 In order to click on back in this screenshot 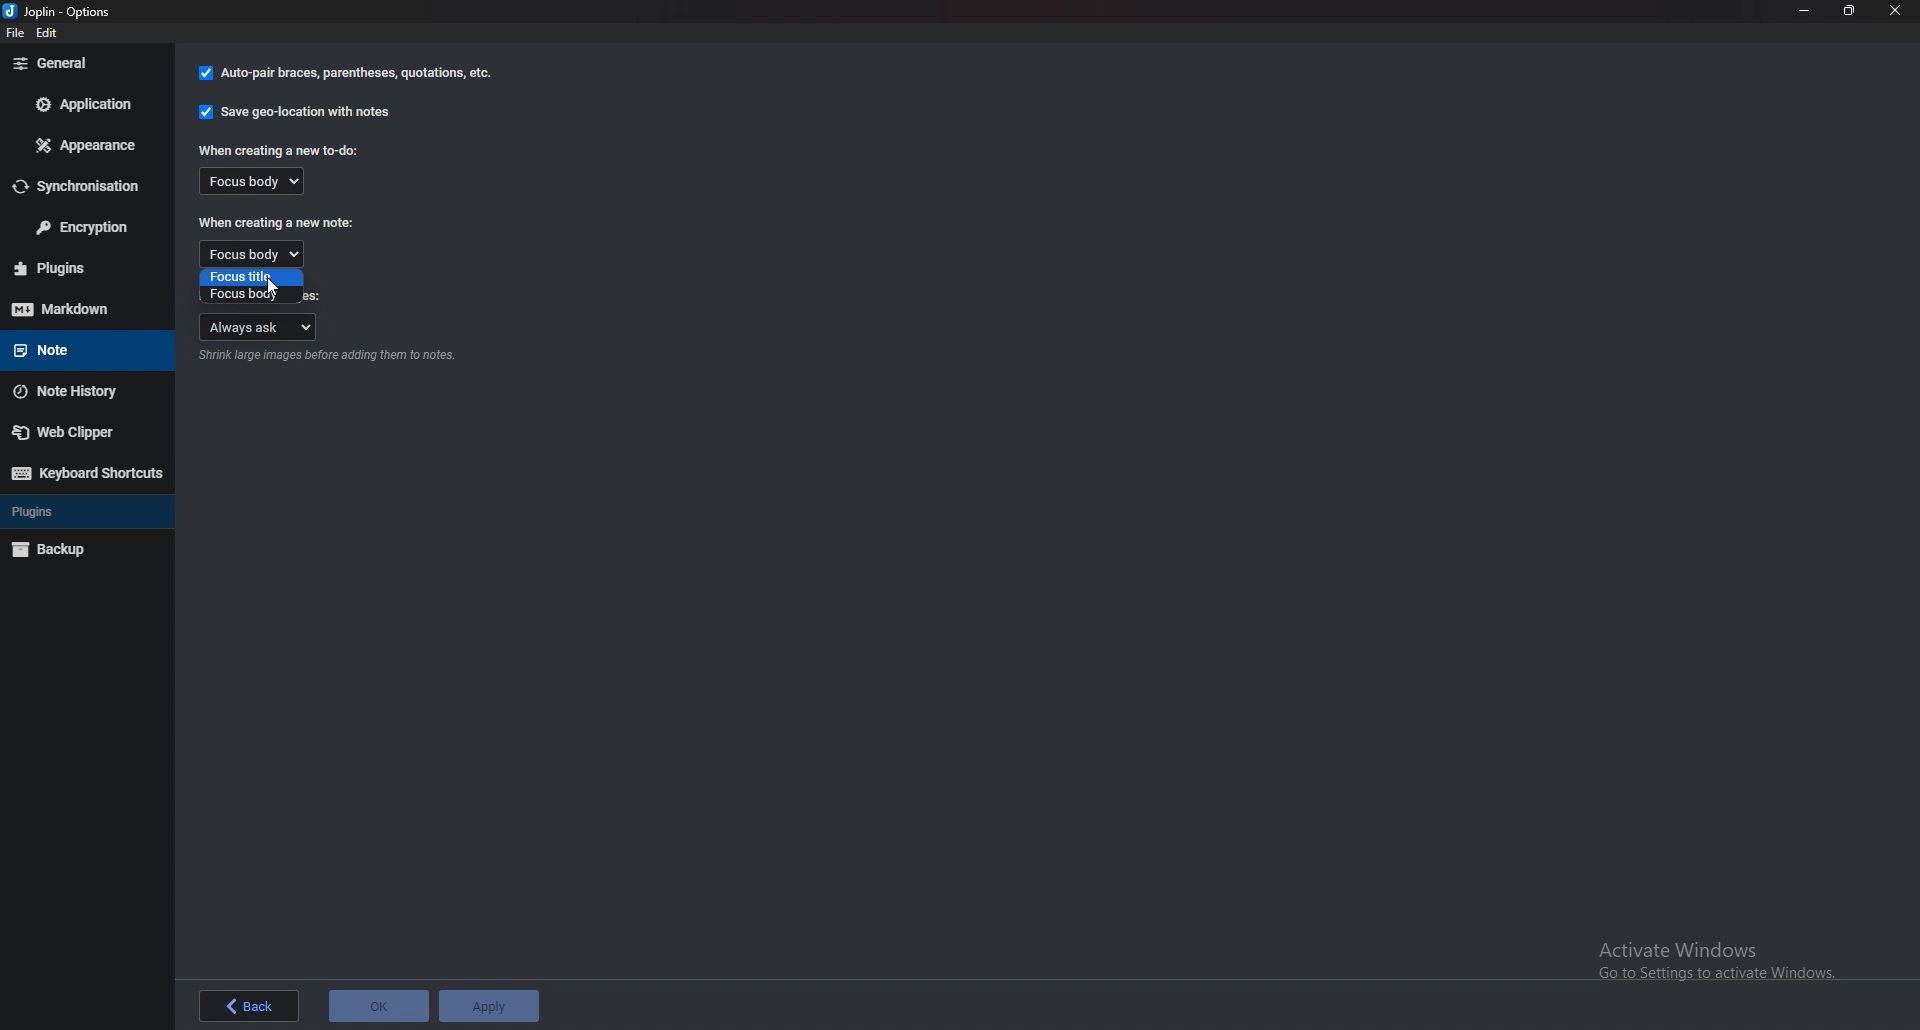, I will do `click(248, 1008)`.